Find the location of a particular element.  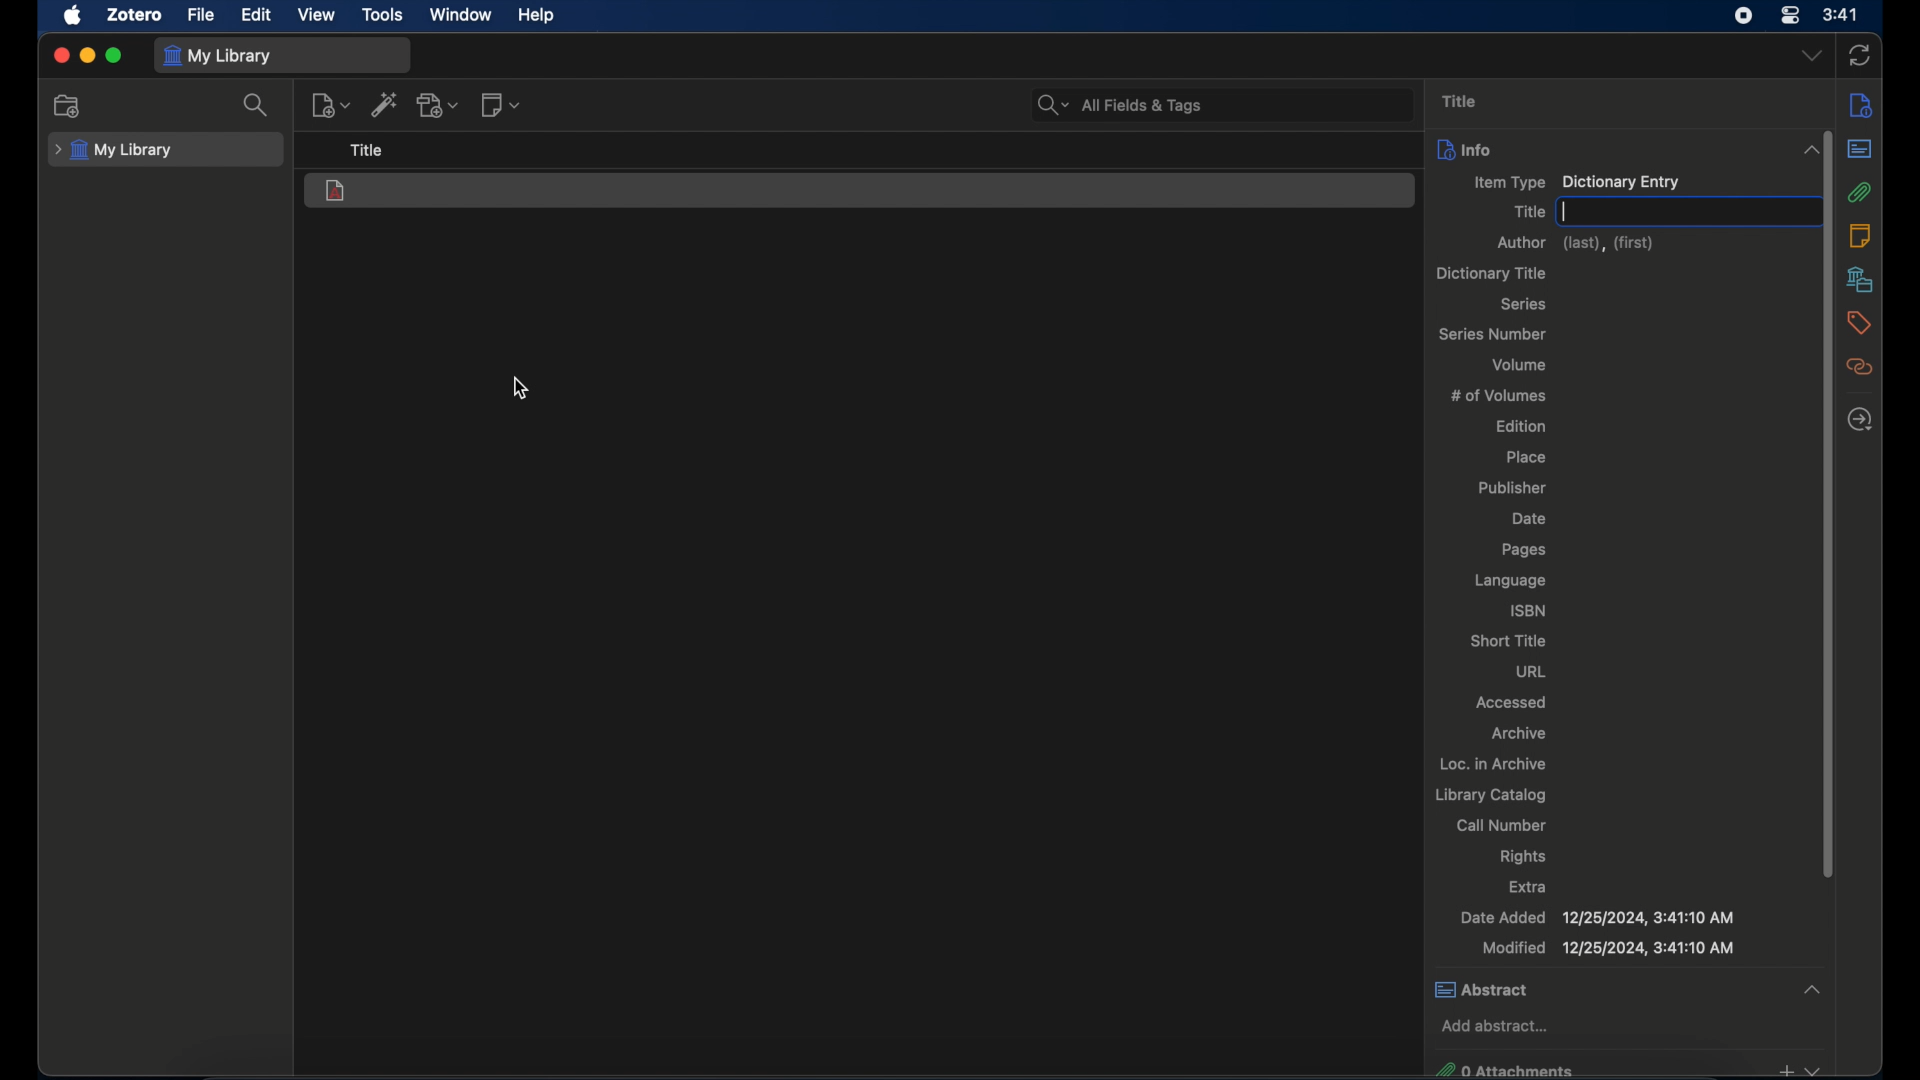

extra is located at coordinates (1530, 886).